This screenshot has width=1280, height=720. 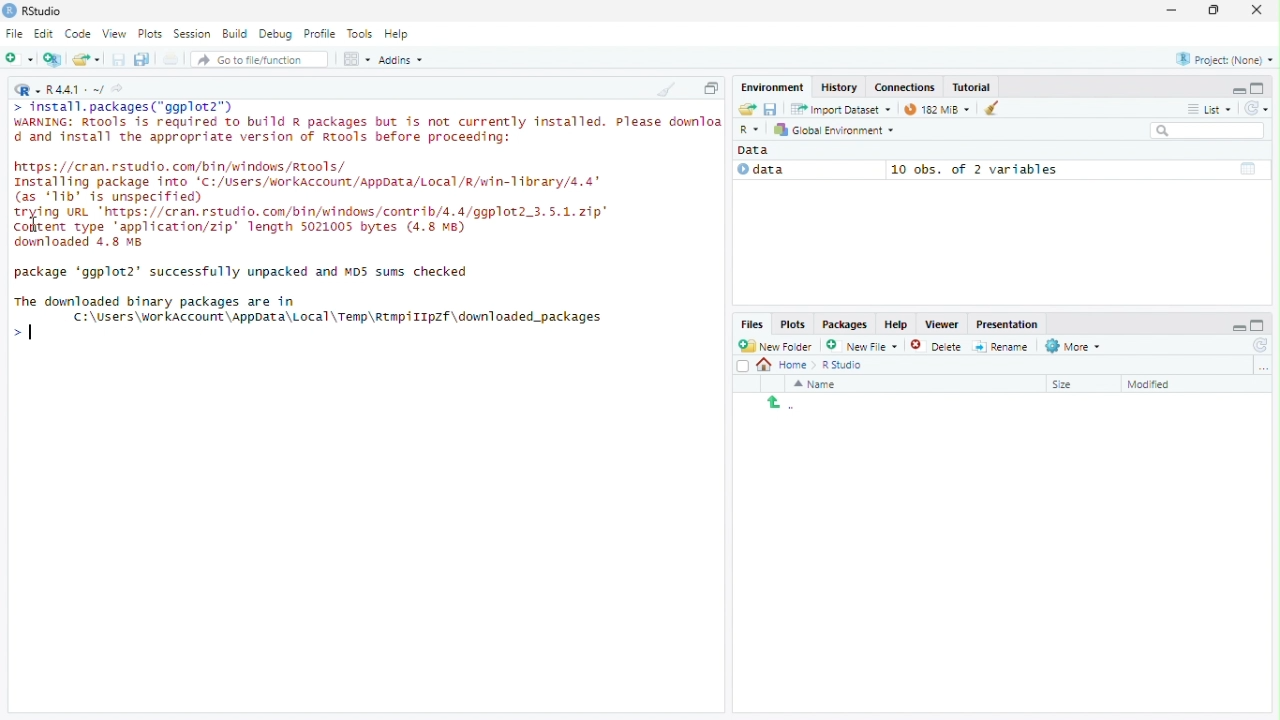 I want to click on Environment, so click(x=773, y=87).